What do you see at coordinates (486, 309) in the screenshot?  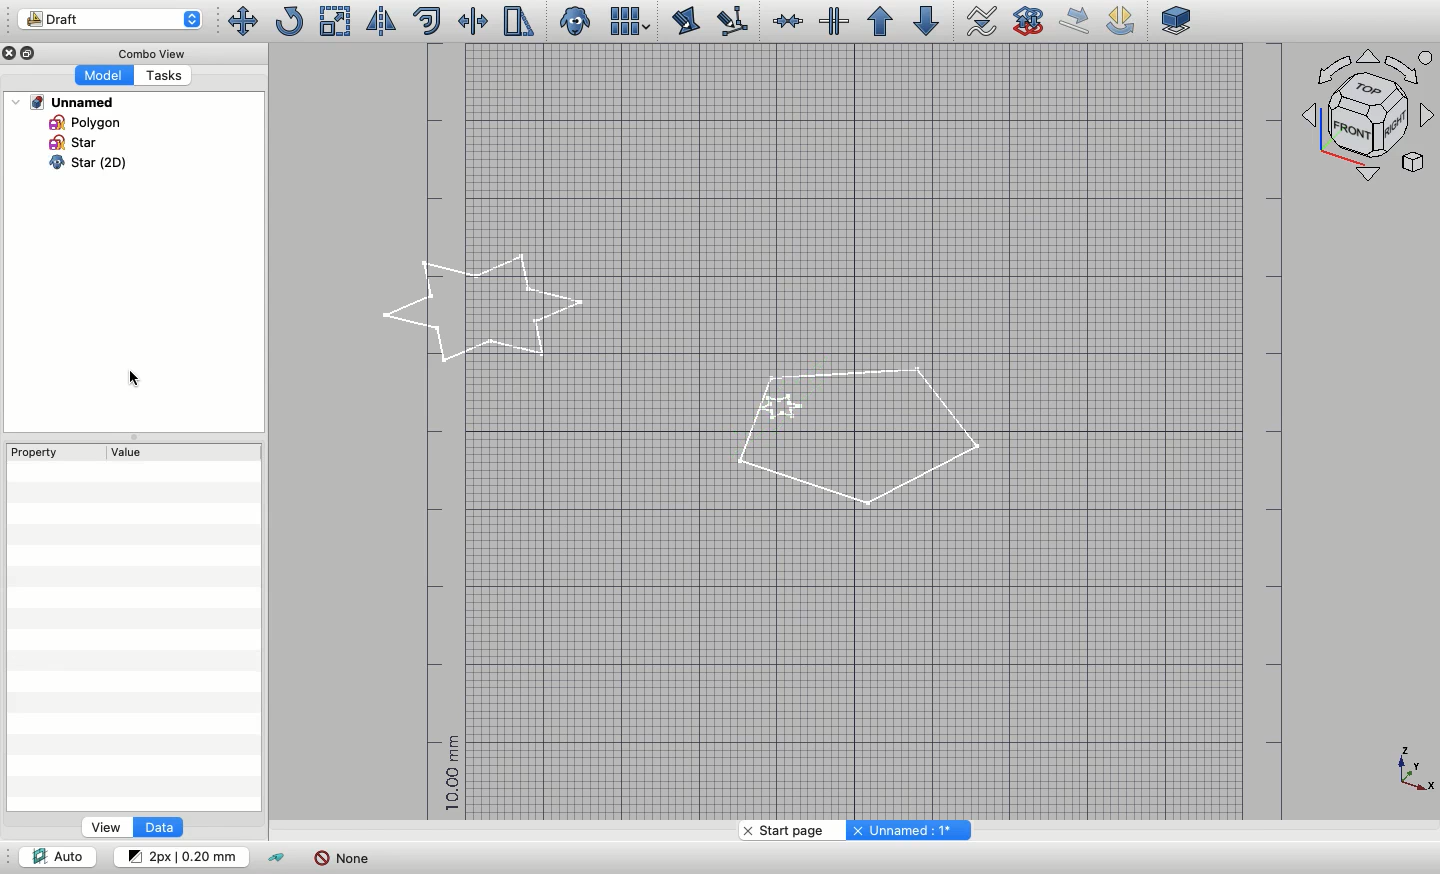 I see `Star selected` at bounding box center [486, 309].